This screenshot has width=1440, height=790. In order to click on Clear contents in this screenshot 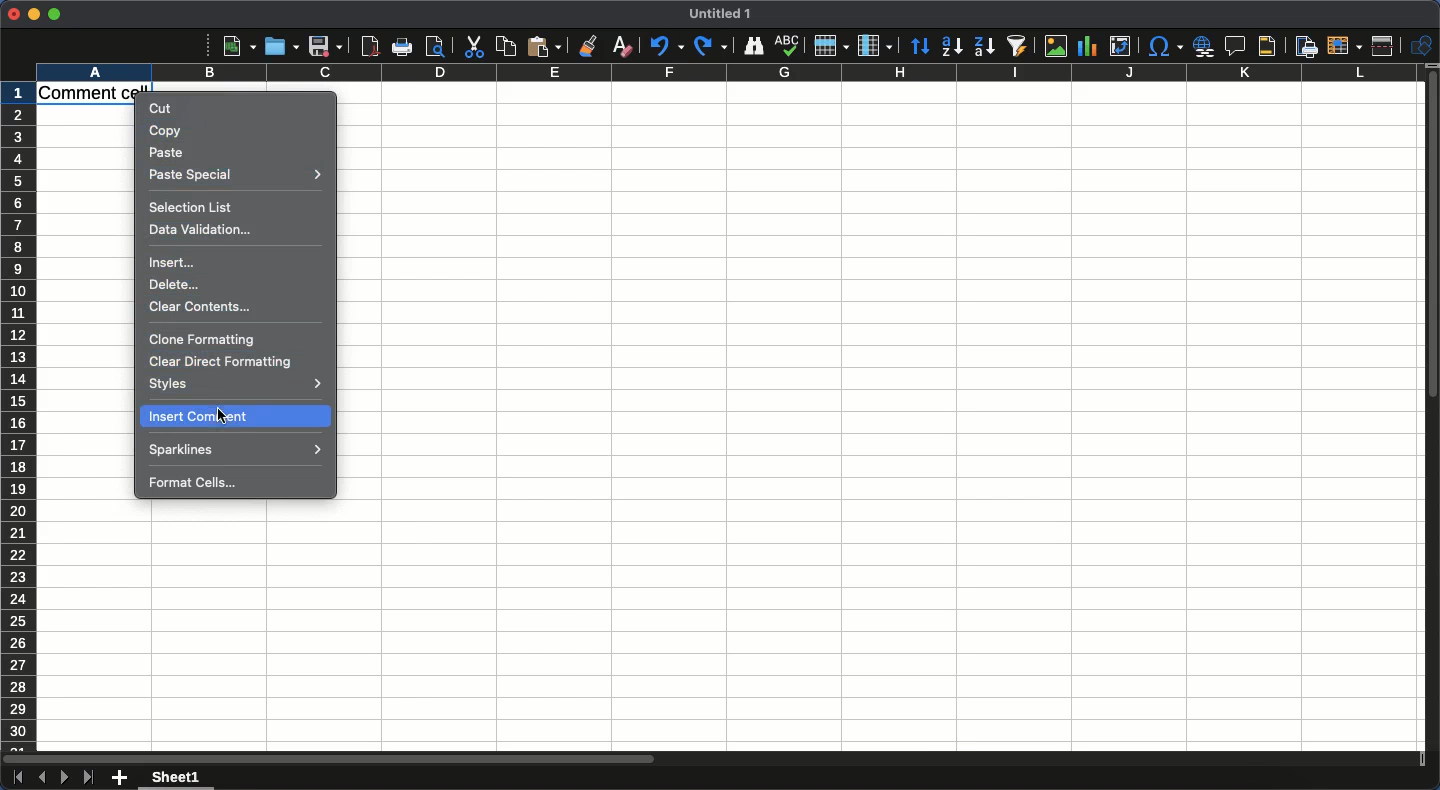, I will do `click(203, 305)`.